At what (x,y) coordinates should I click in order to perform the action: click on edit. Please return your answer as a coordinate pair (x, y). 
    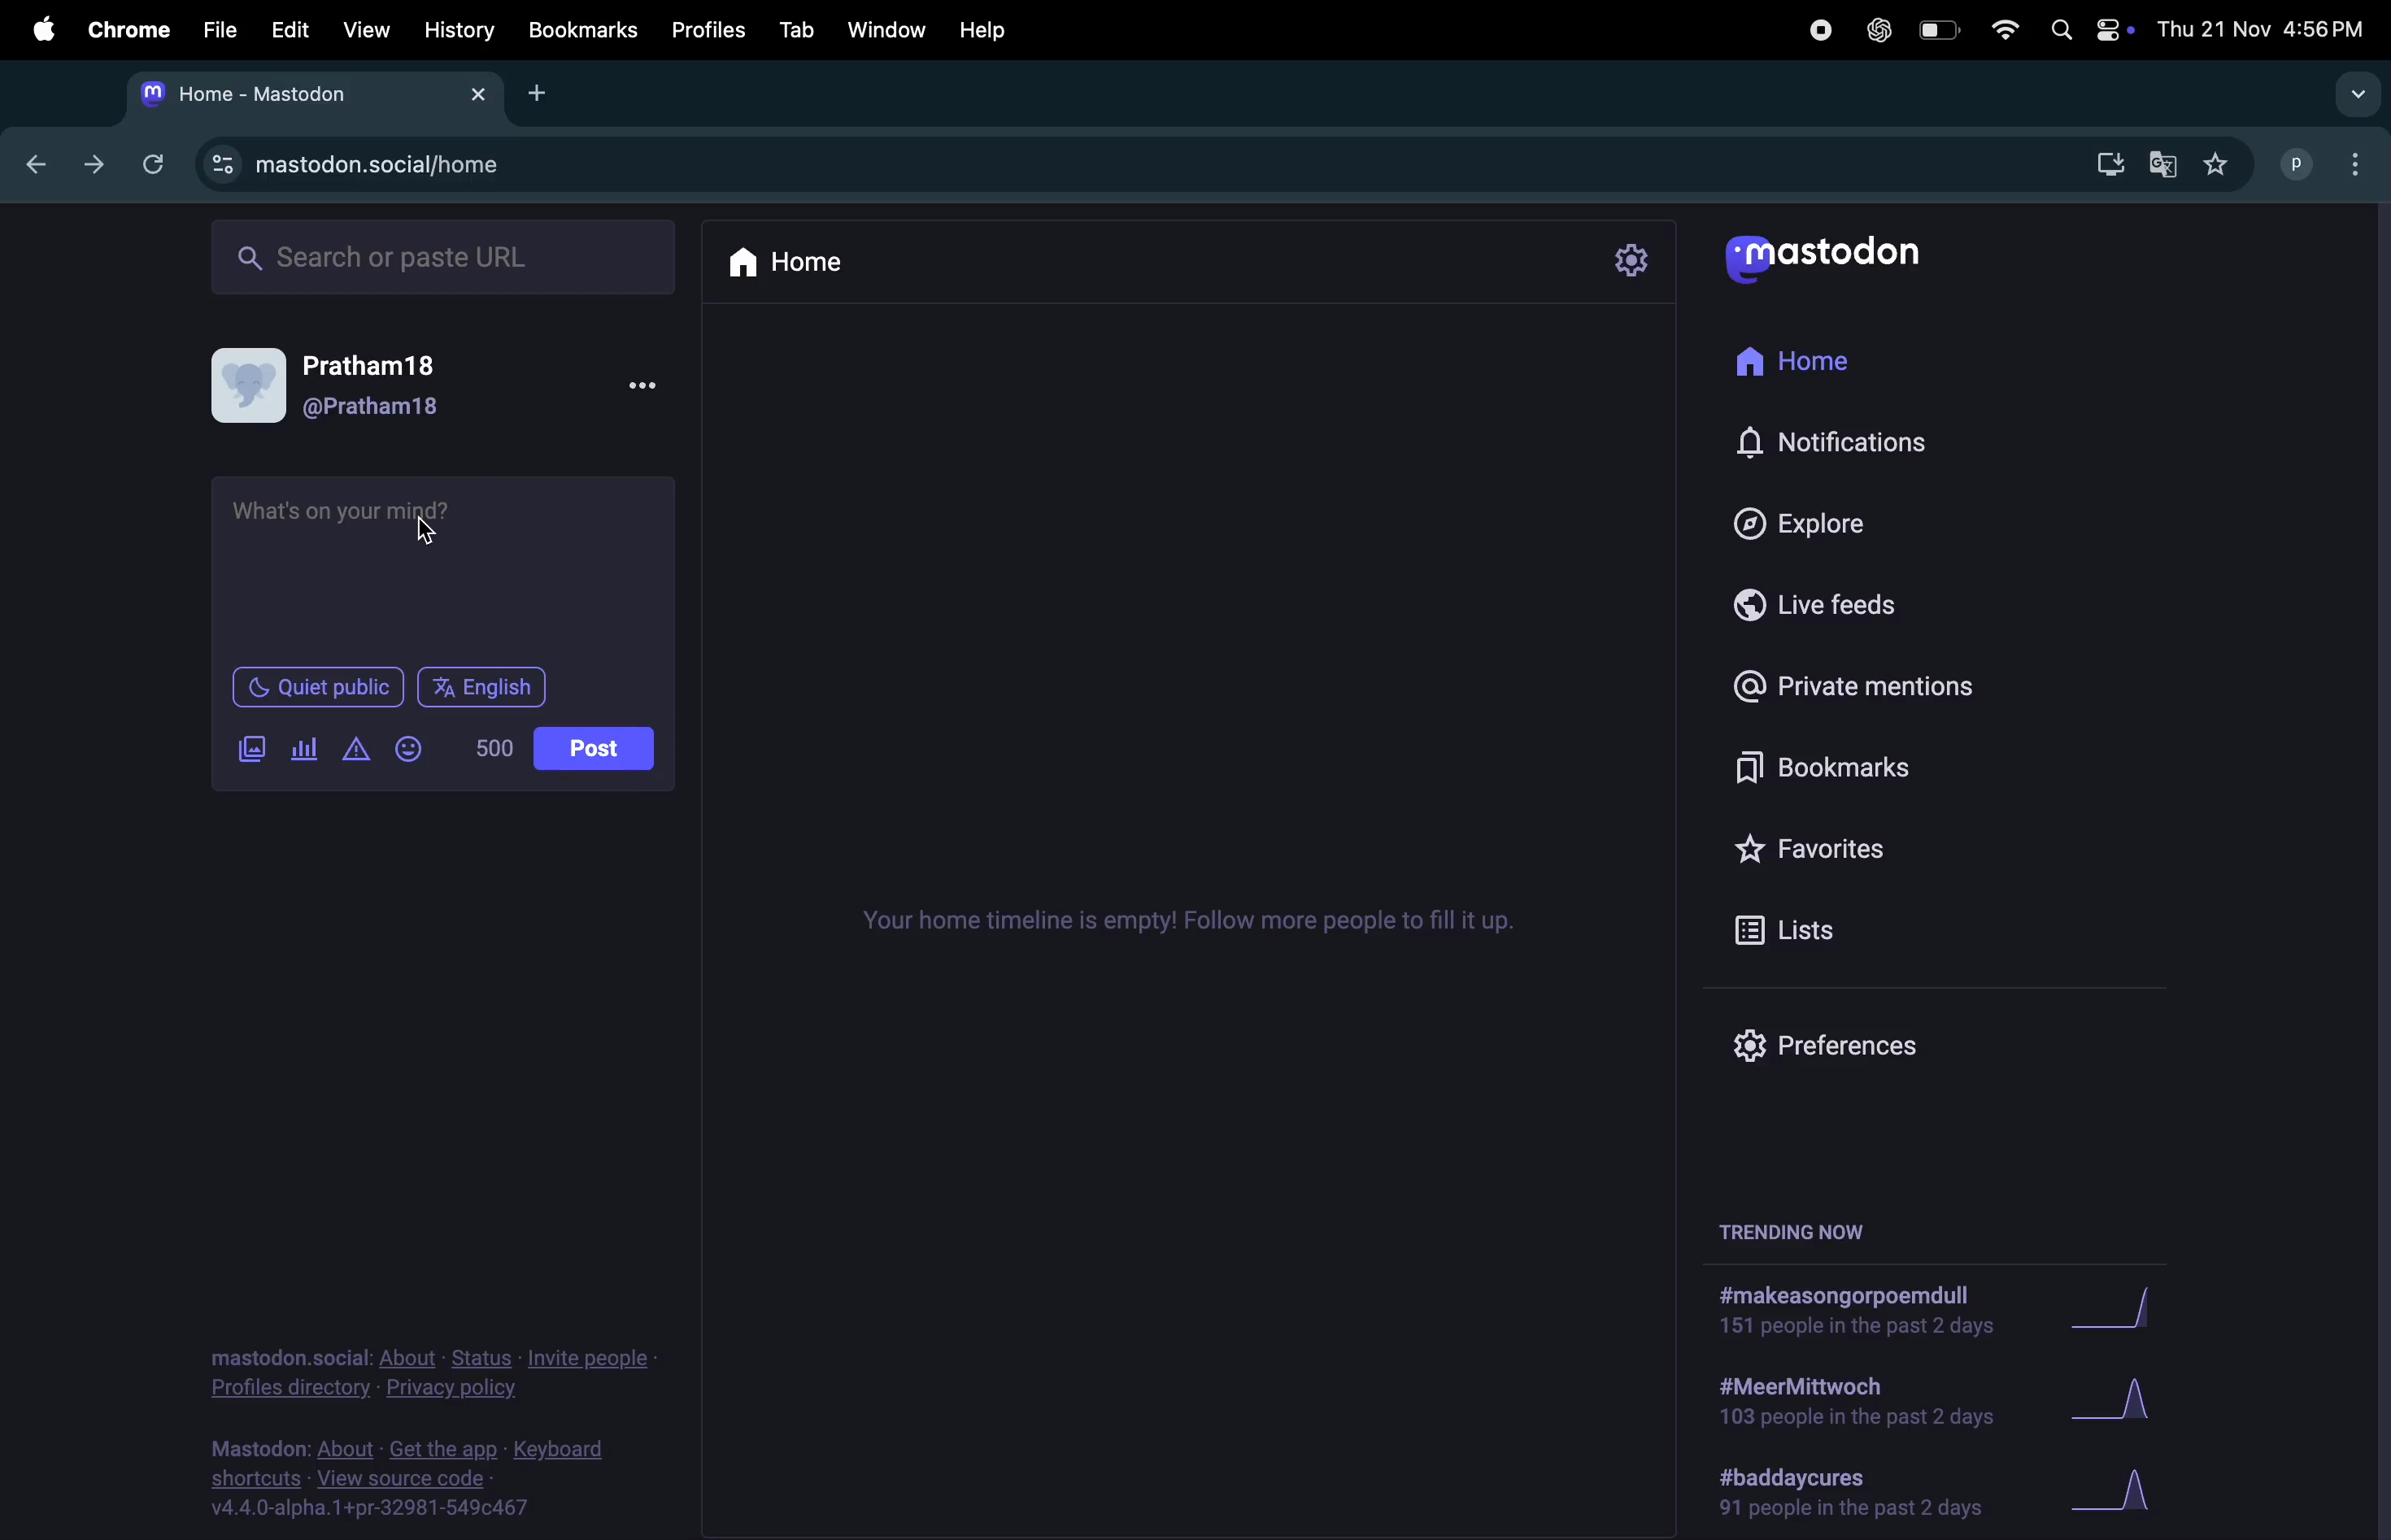
    Looking at the image, I should click on (284, 29).